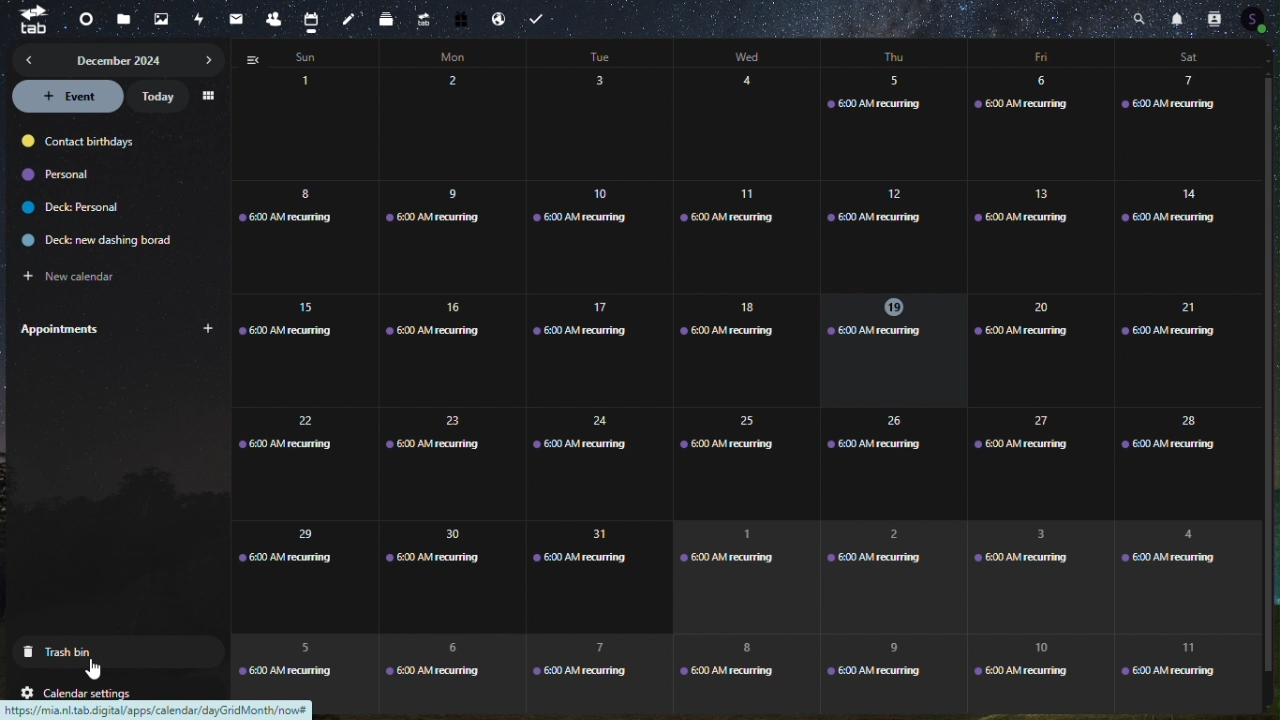  I want to click on 17, so click(591, 348).